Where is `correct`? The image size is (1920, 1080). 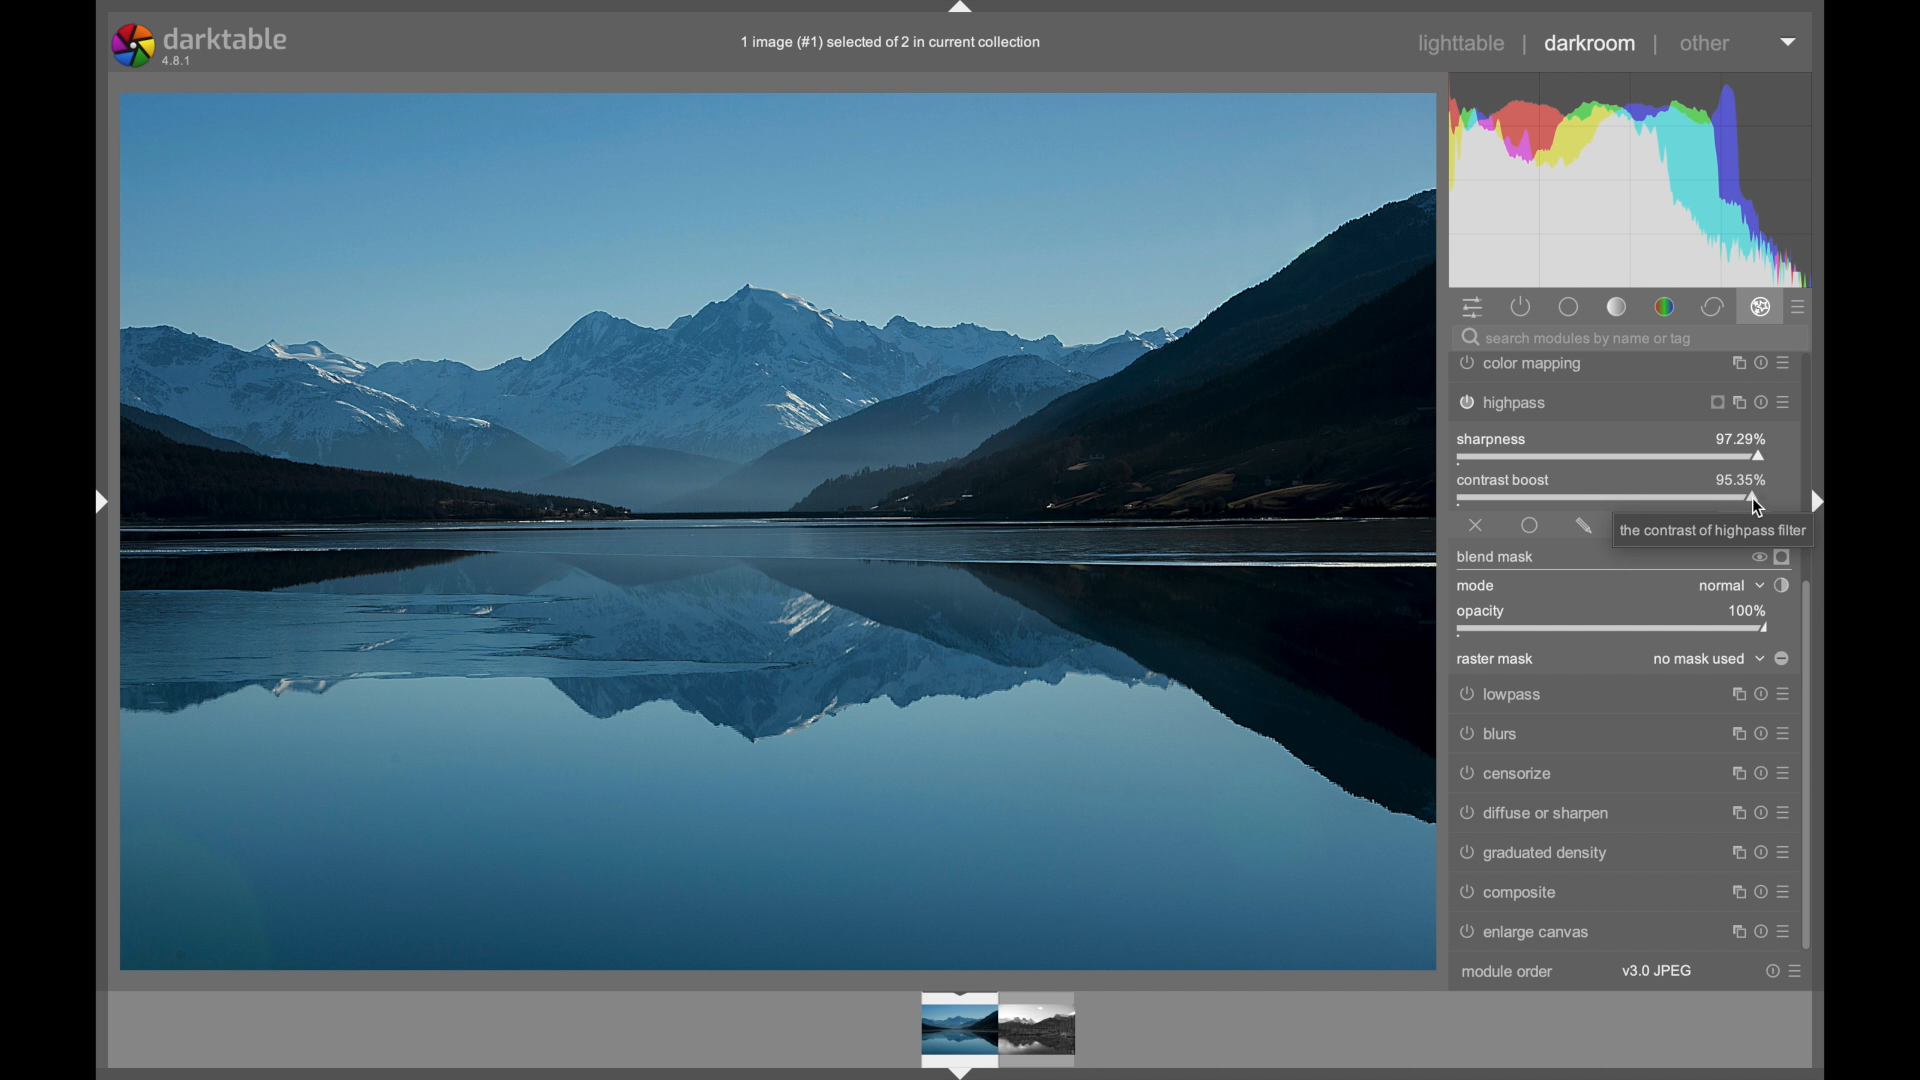 correct is located at coordinates (1712, 308).